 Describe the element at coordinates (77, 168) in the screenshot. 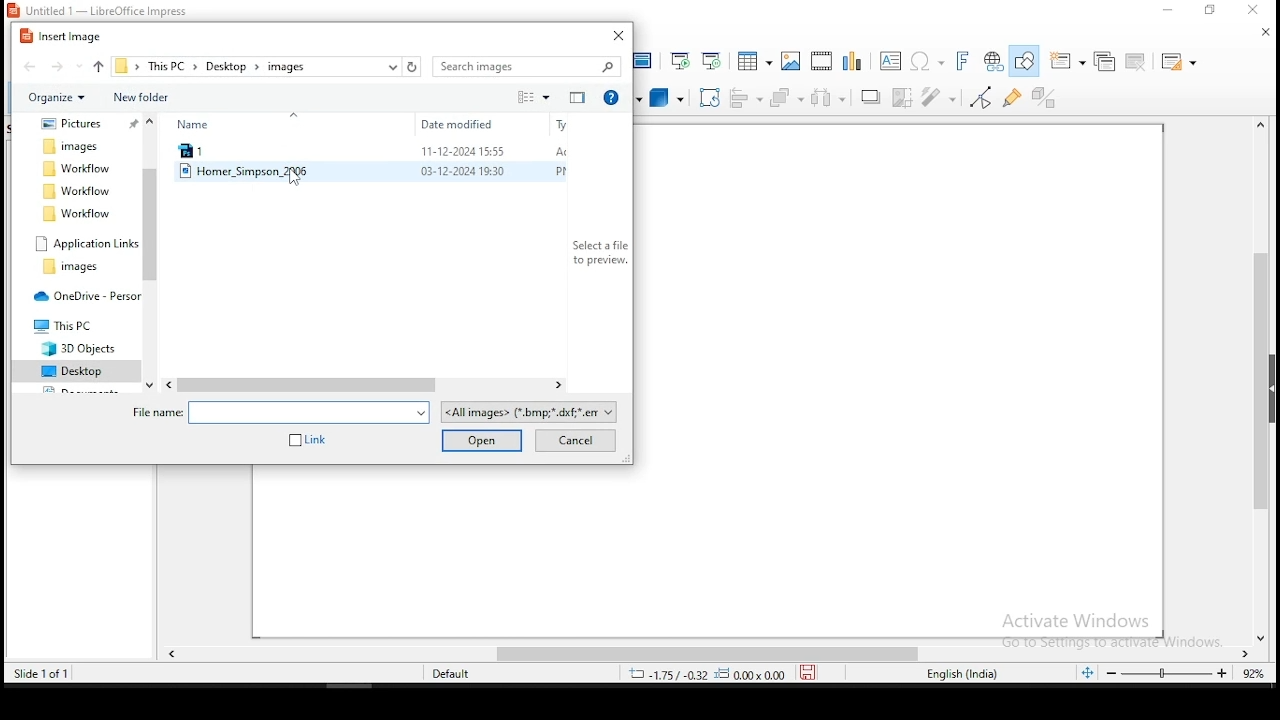

I see `system folder` at that location.